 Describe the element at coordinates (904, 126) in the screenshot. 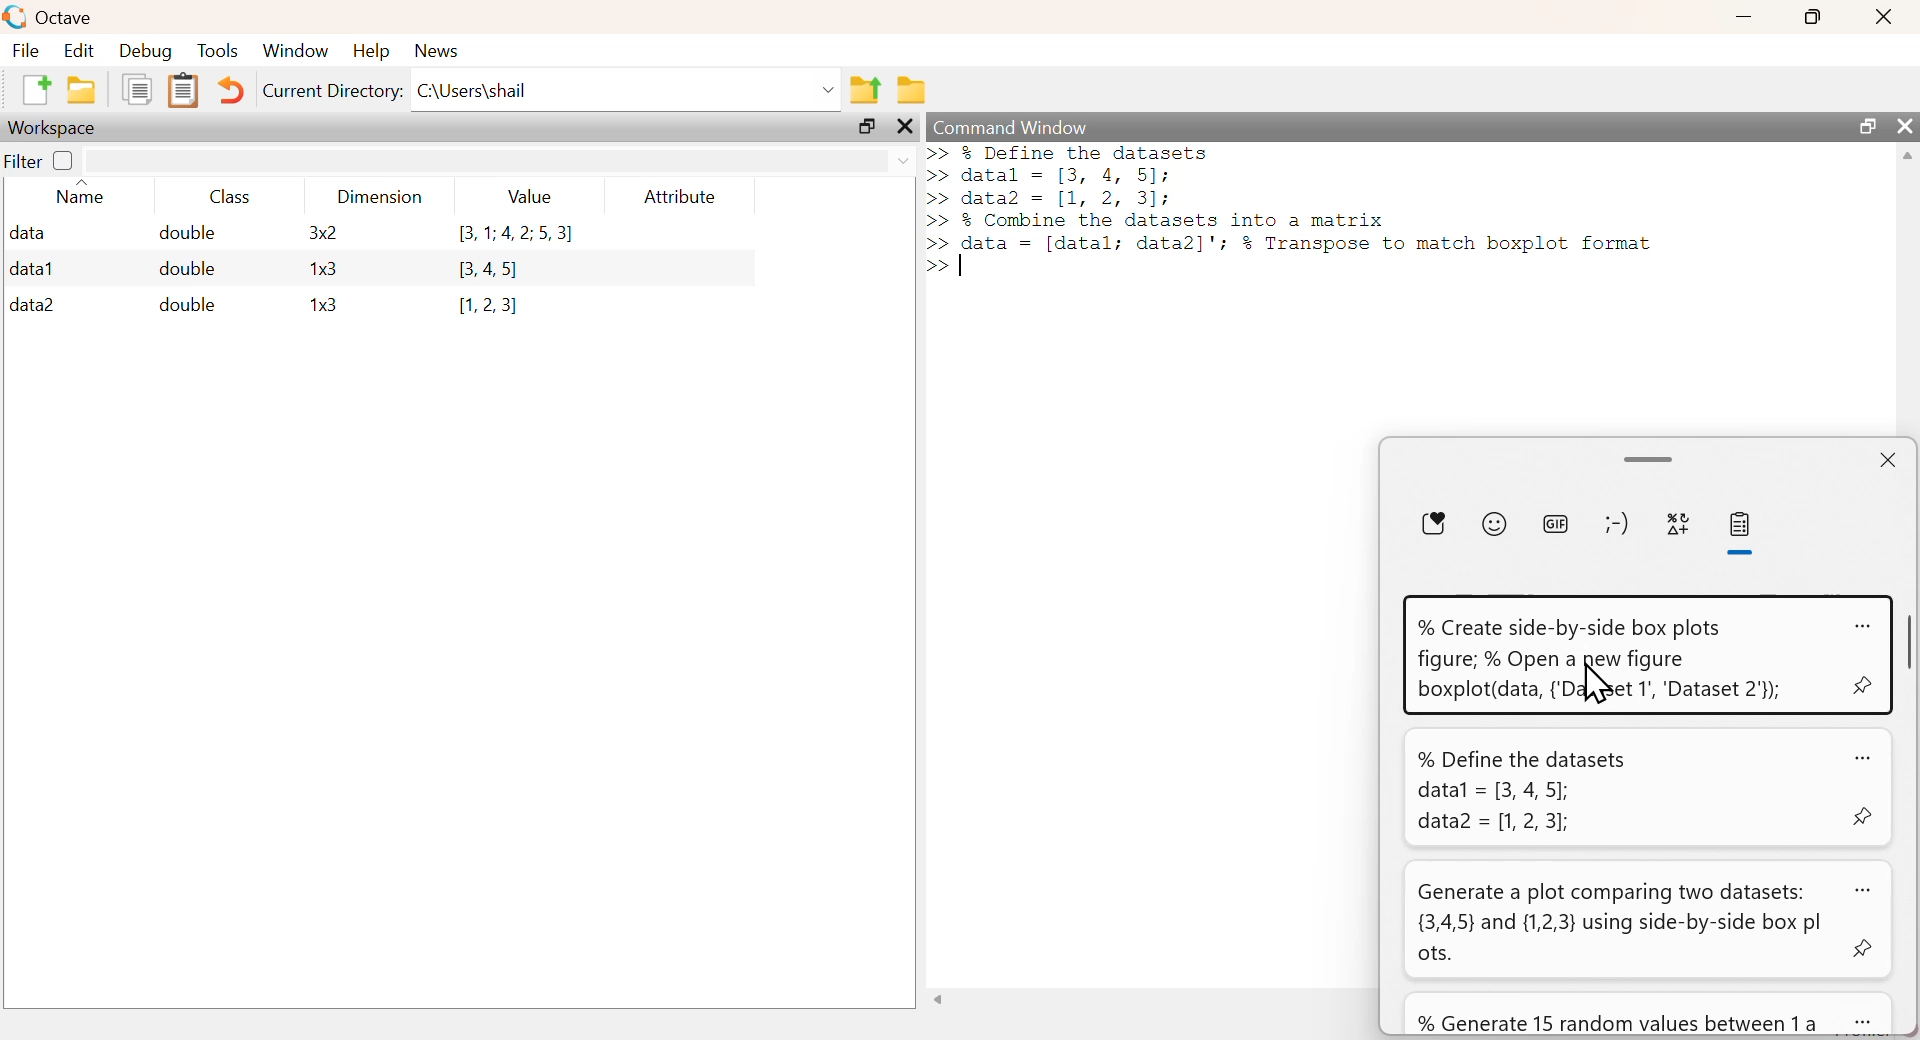

I see `close` at that location.